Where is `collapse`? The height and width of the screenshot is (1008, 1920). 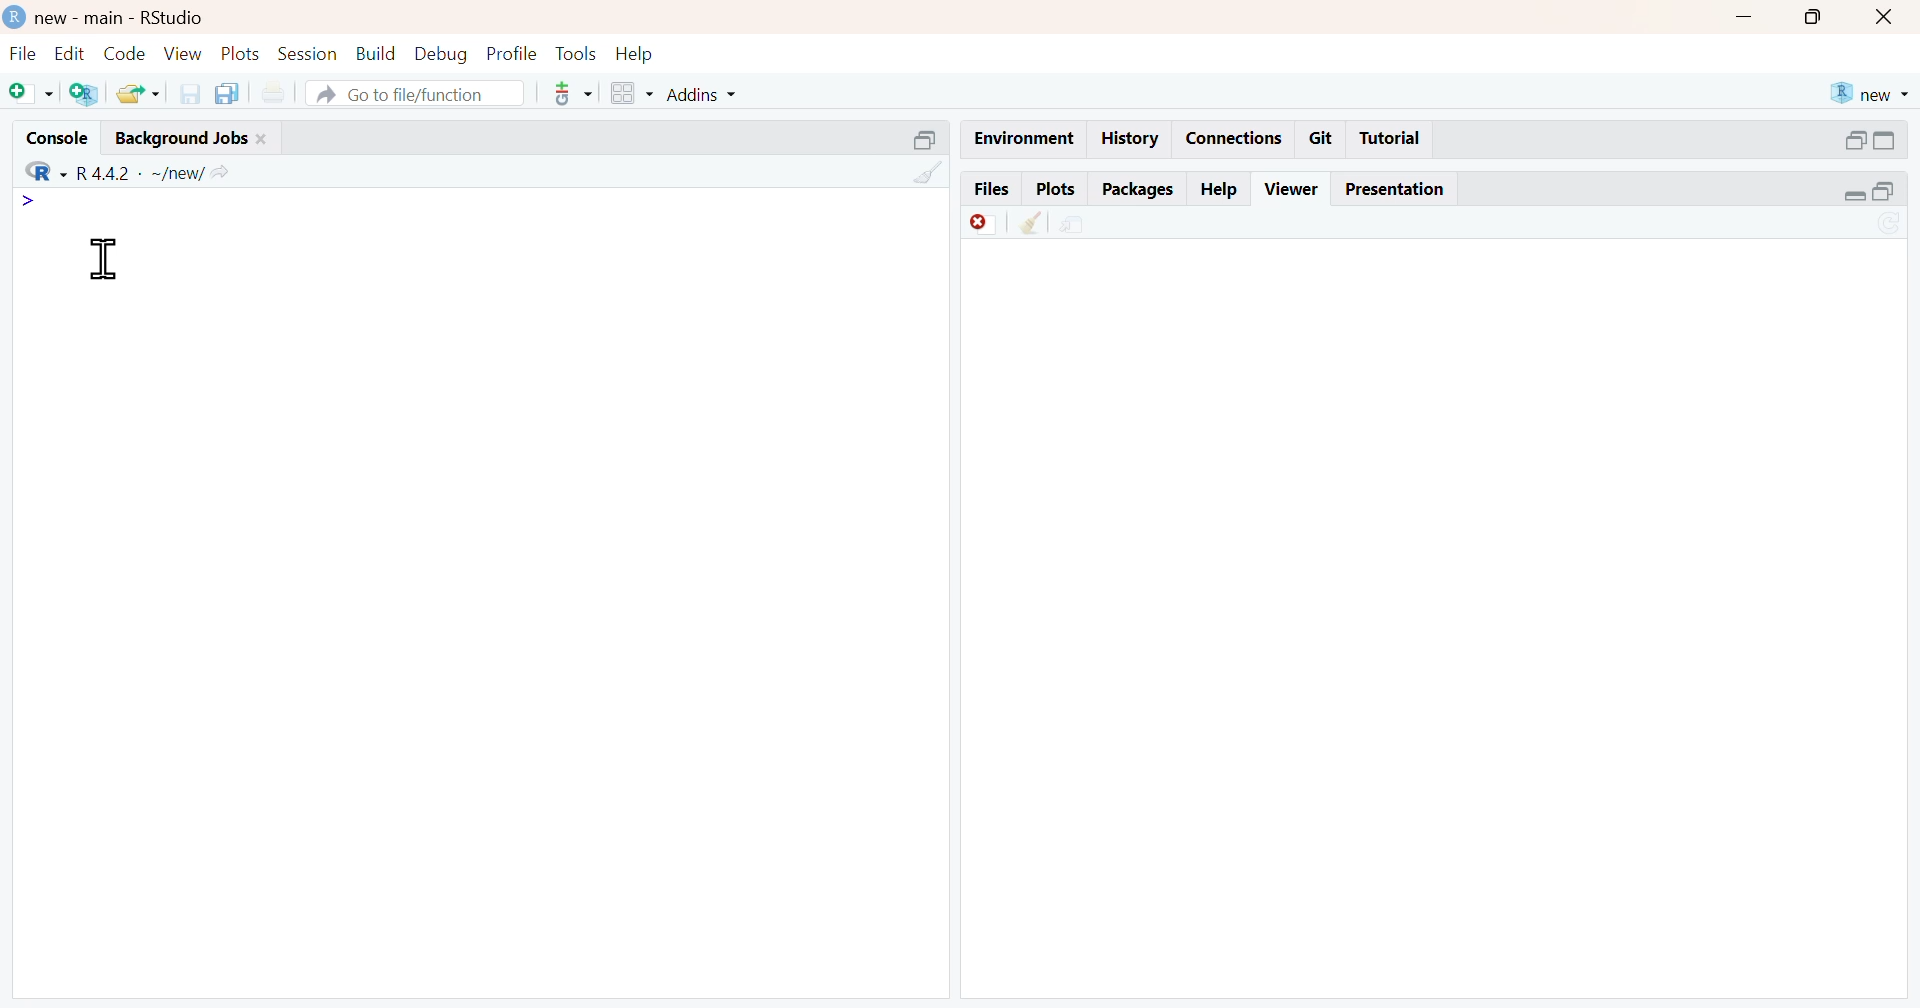
collapse is located at coordinates (1888, 143).